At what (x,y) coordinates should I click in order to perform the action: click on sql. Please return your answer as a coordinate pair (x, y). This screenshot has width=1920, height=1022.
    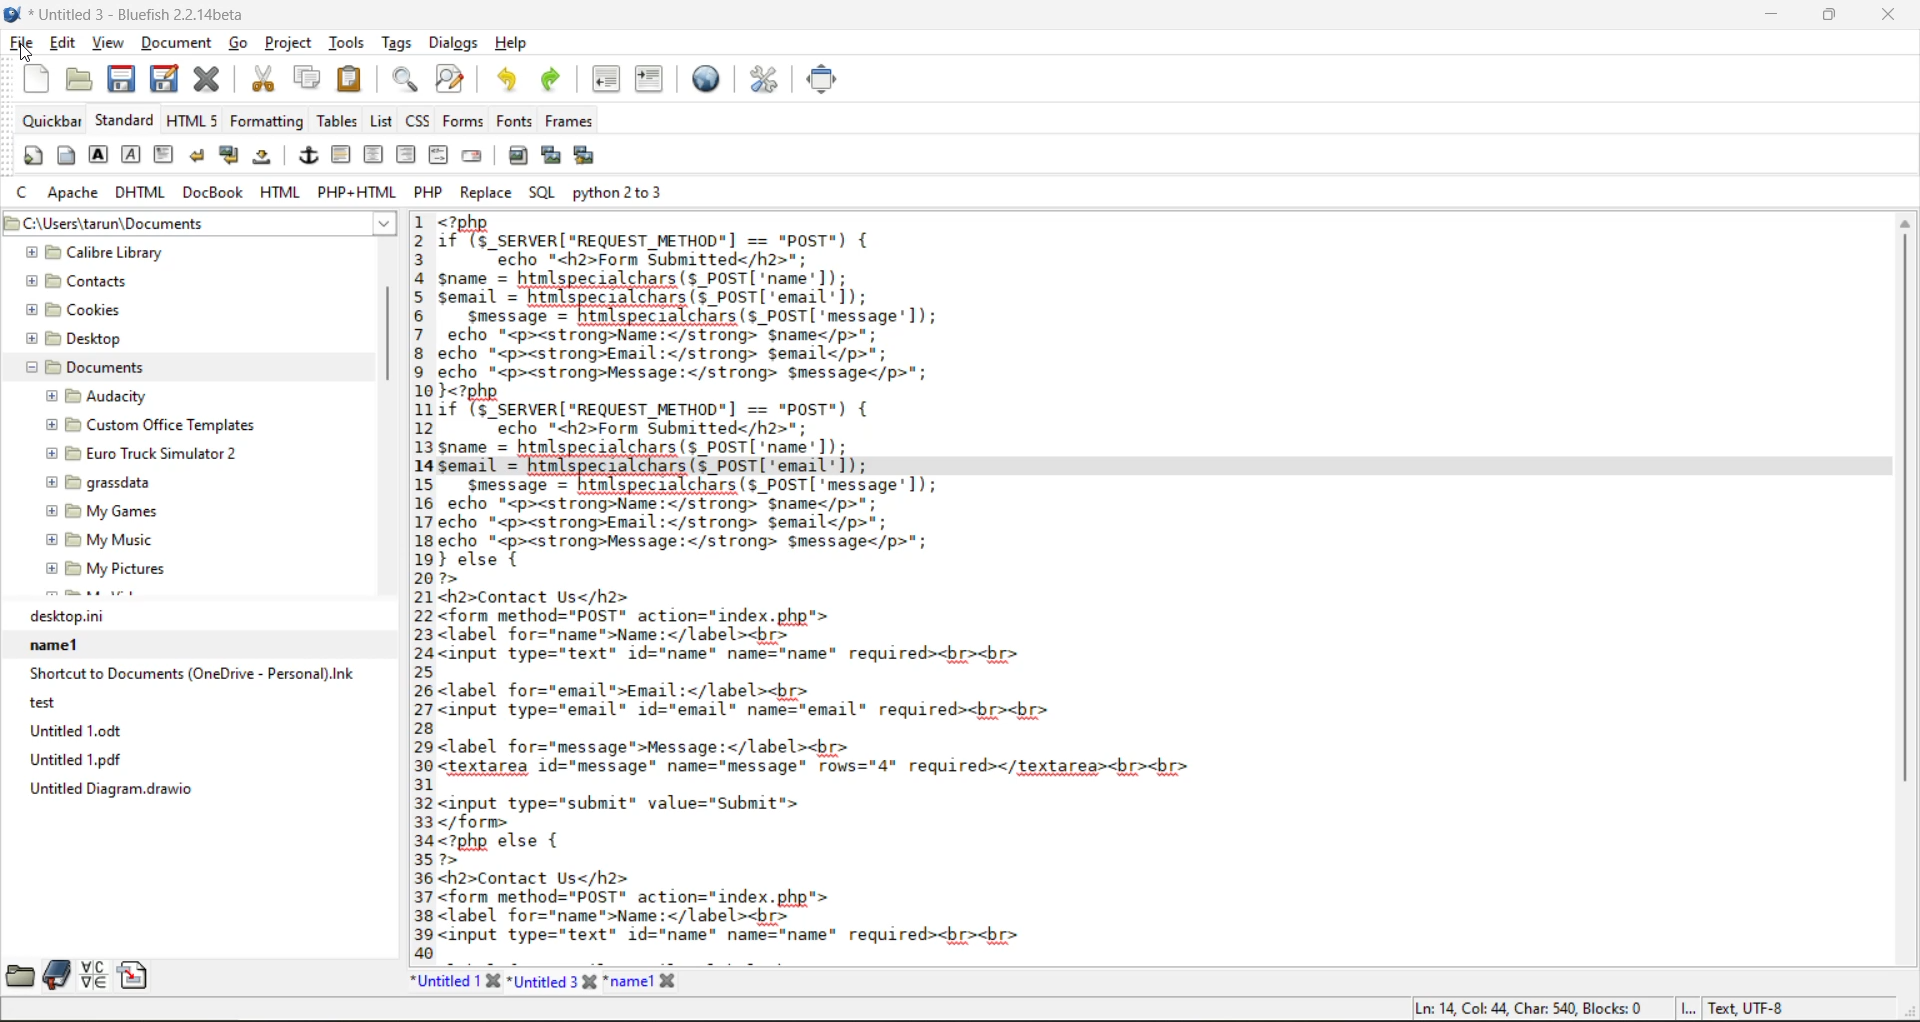
    Looking at the image, I should click on (540, 191).